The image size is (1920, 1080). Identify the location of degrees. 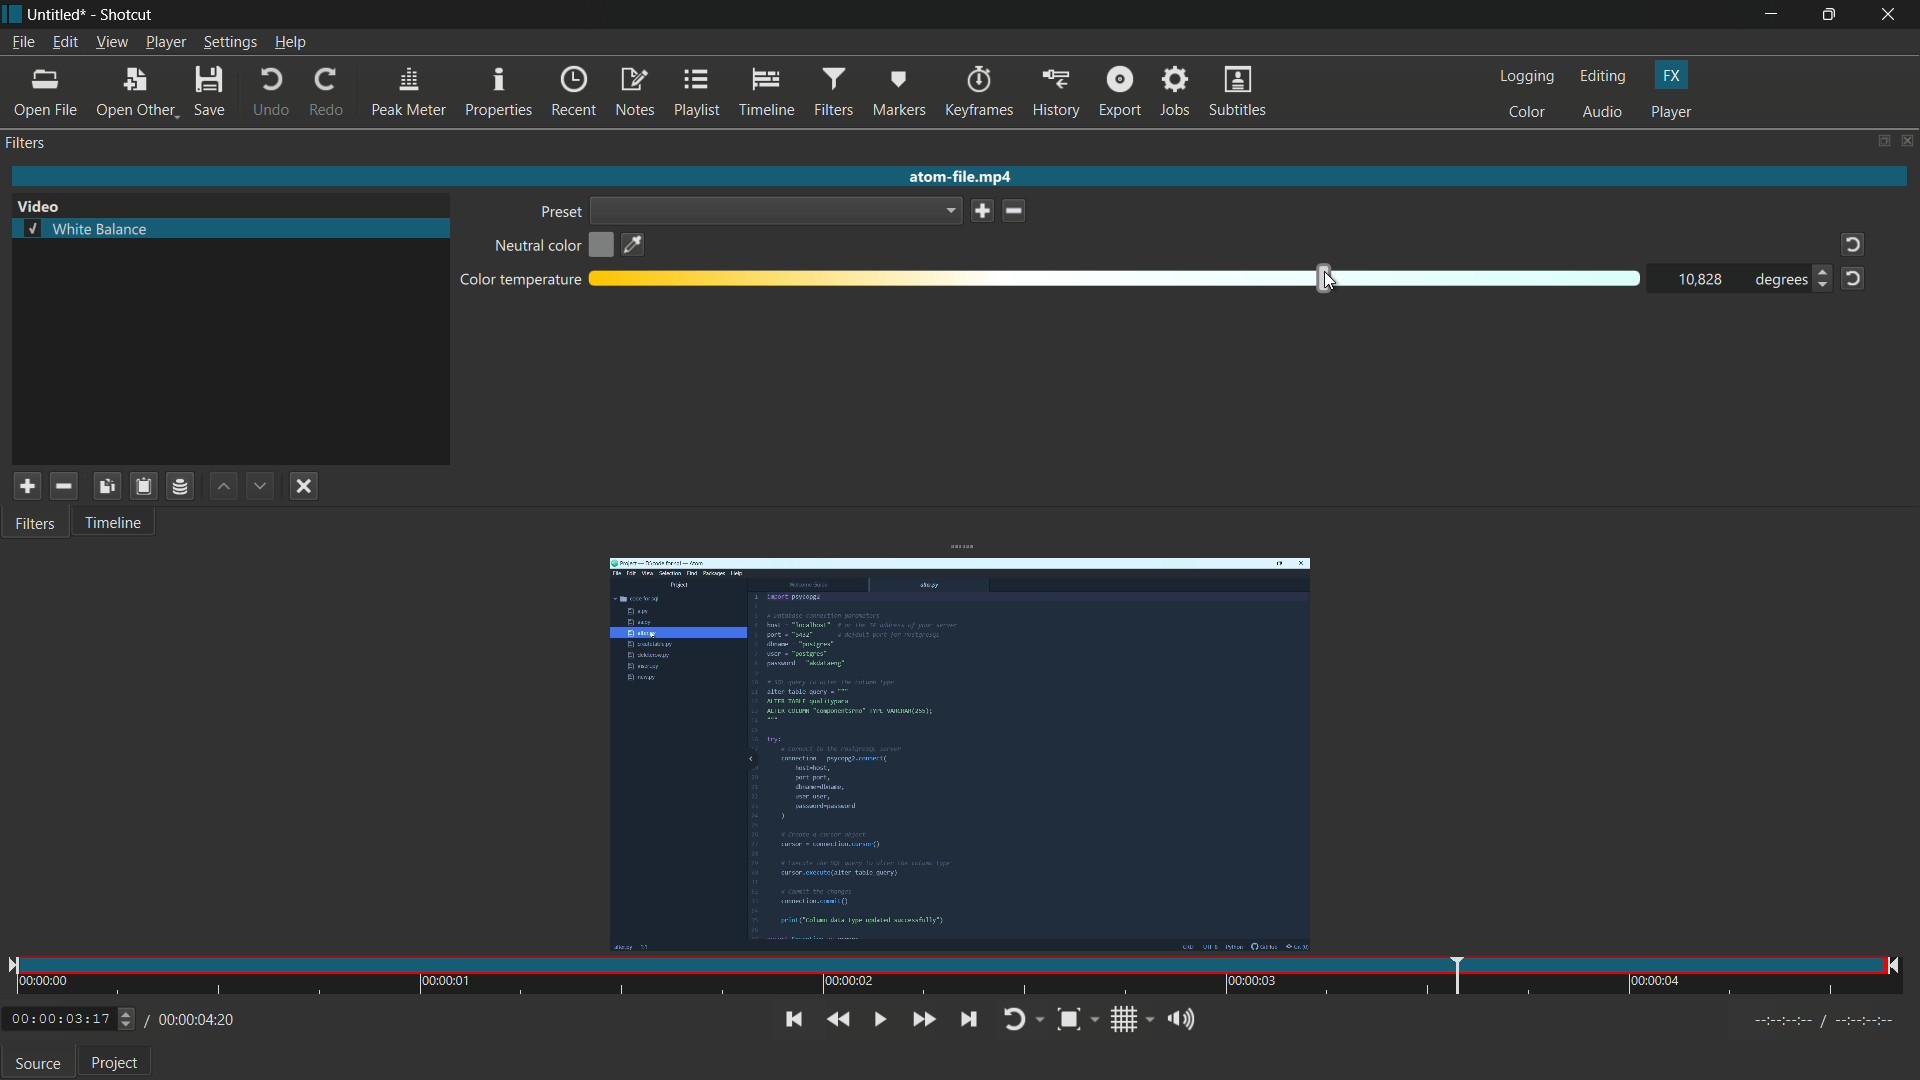
(1775, 280).